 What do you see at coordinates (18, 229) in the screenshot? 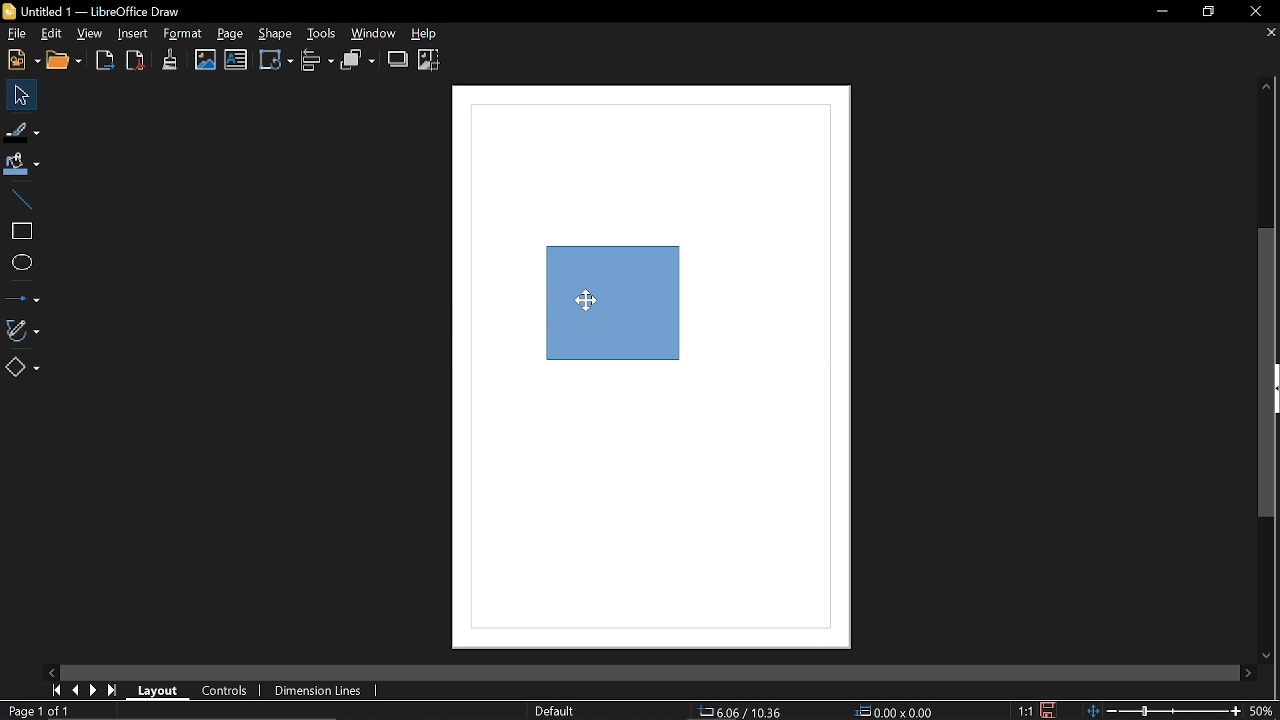
I see `Rectangle` at bounding box center [18, 229].